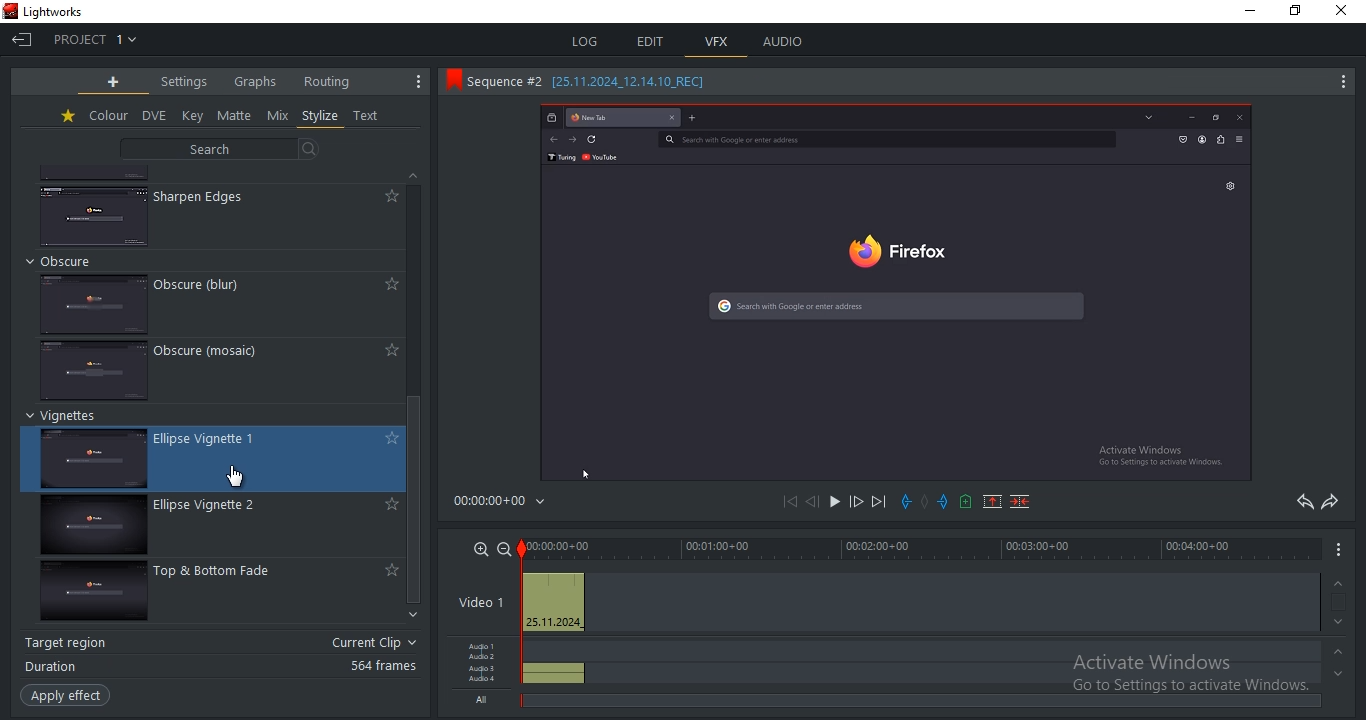 This screenshot has height=720, width=1366. I want to click on log, so click(585, 43).